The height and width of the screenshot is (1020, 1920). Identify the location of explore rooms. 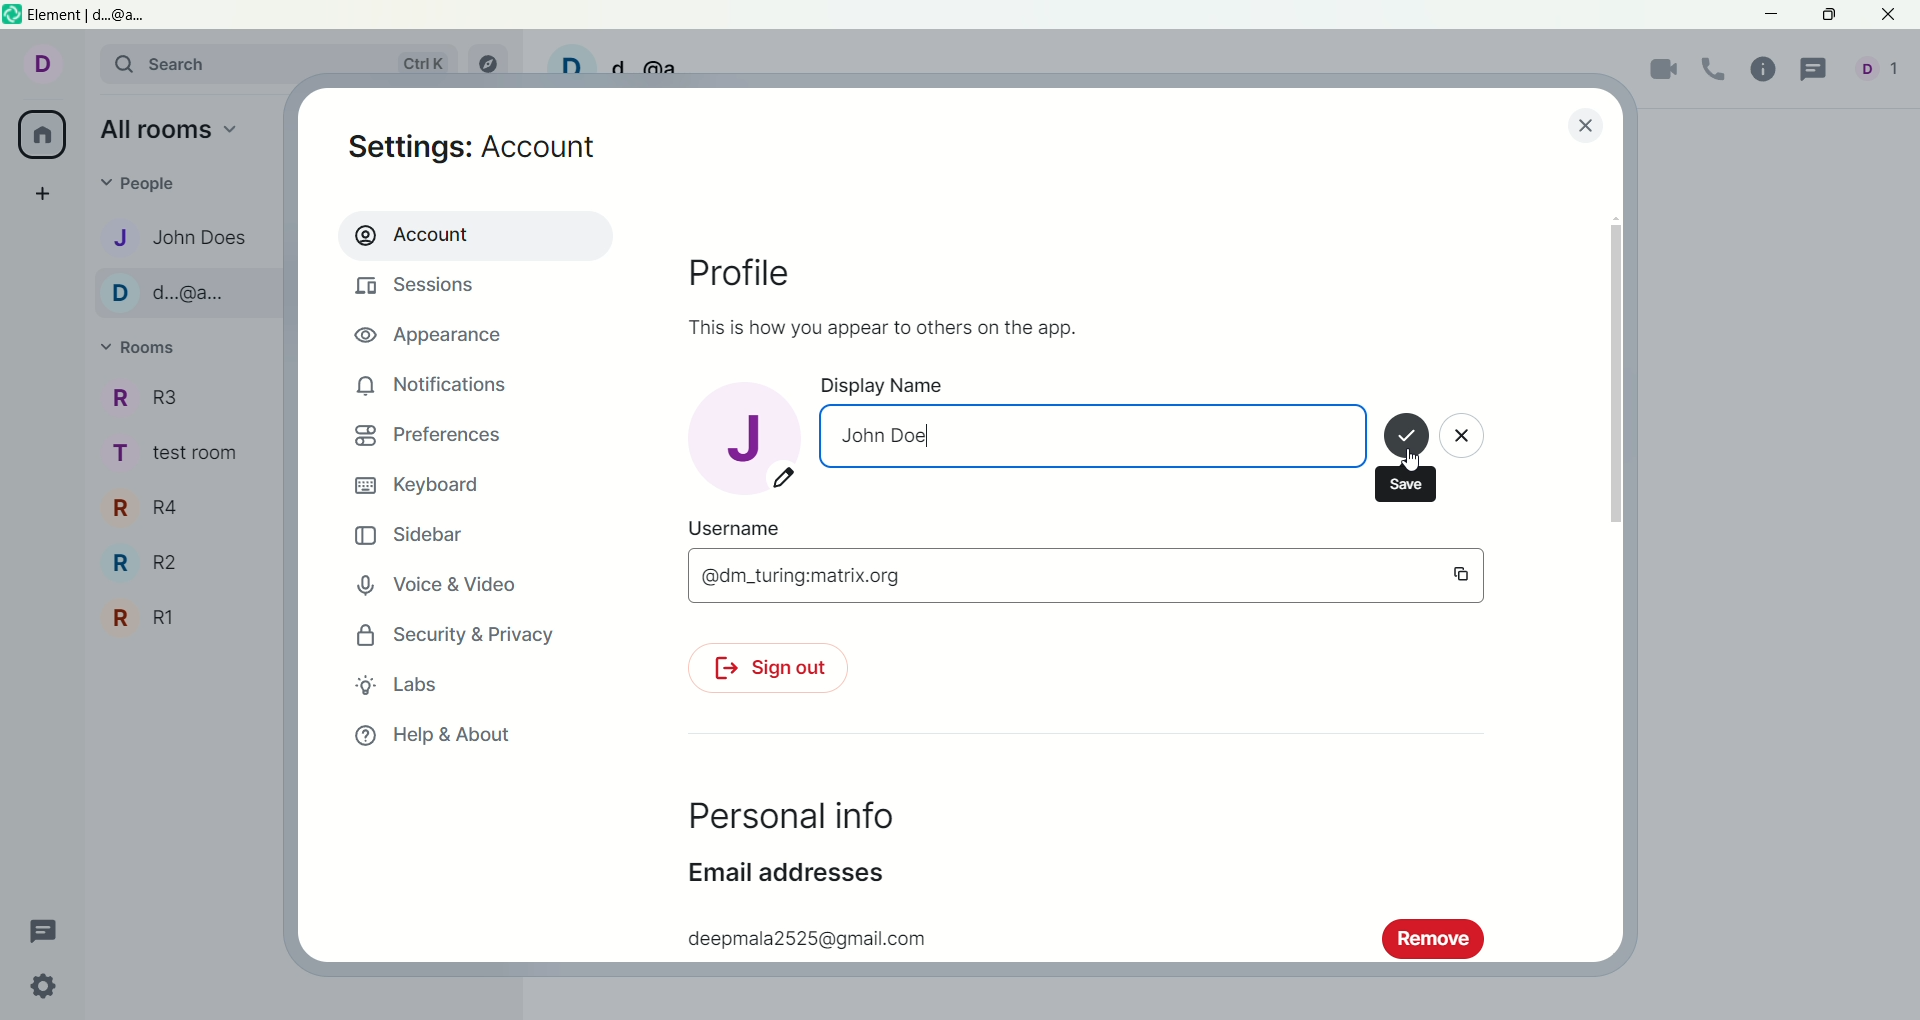
(494, 63).